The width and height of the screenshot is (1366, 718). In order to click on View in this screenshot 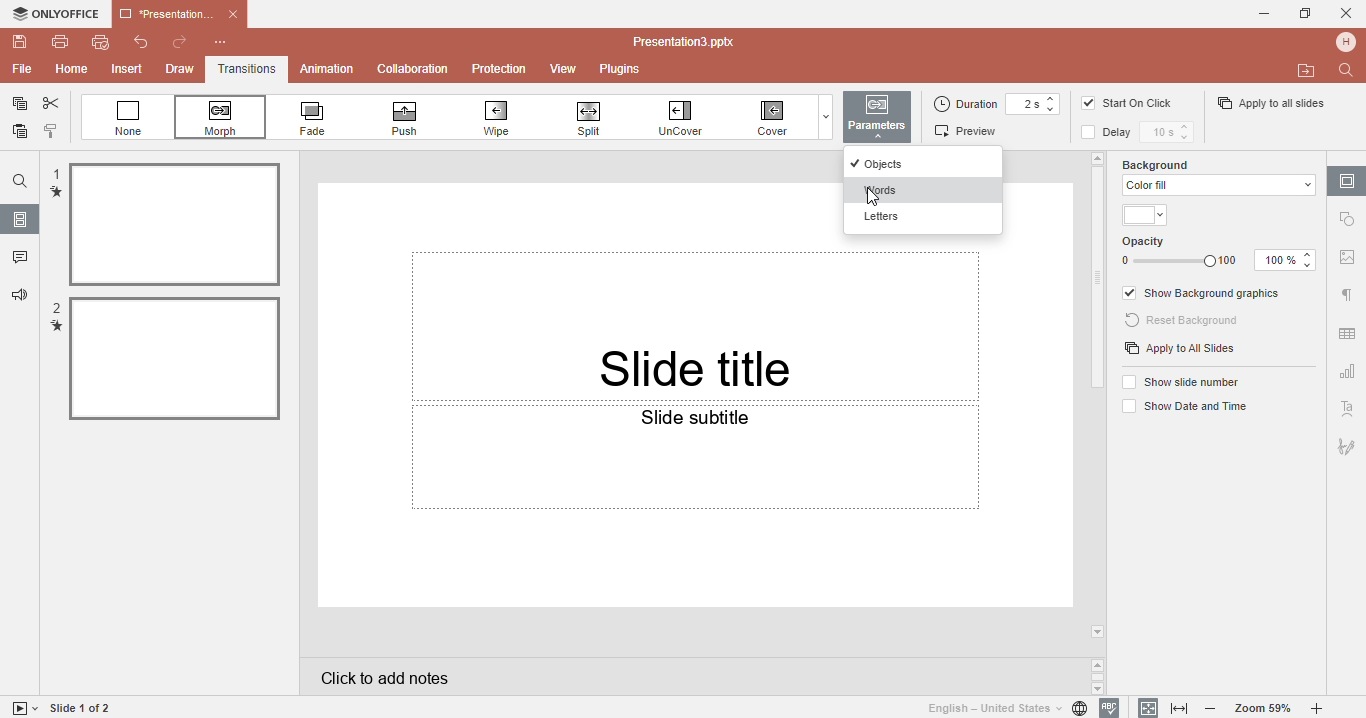, I will do `click(566, 70)`.